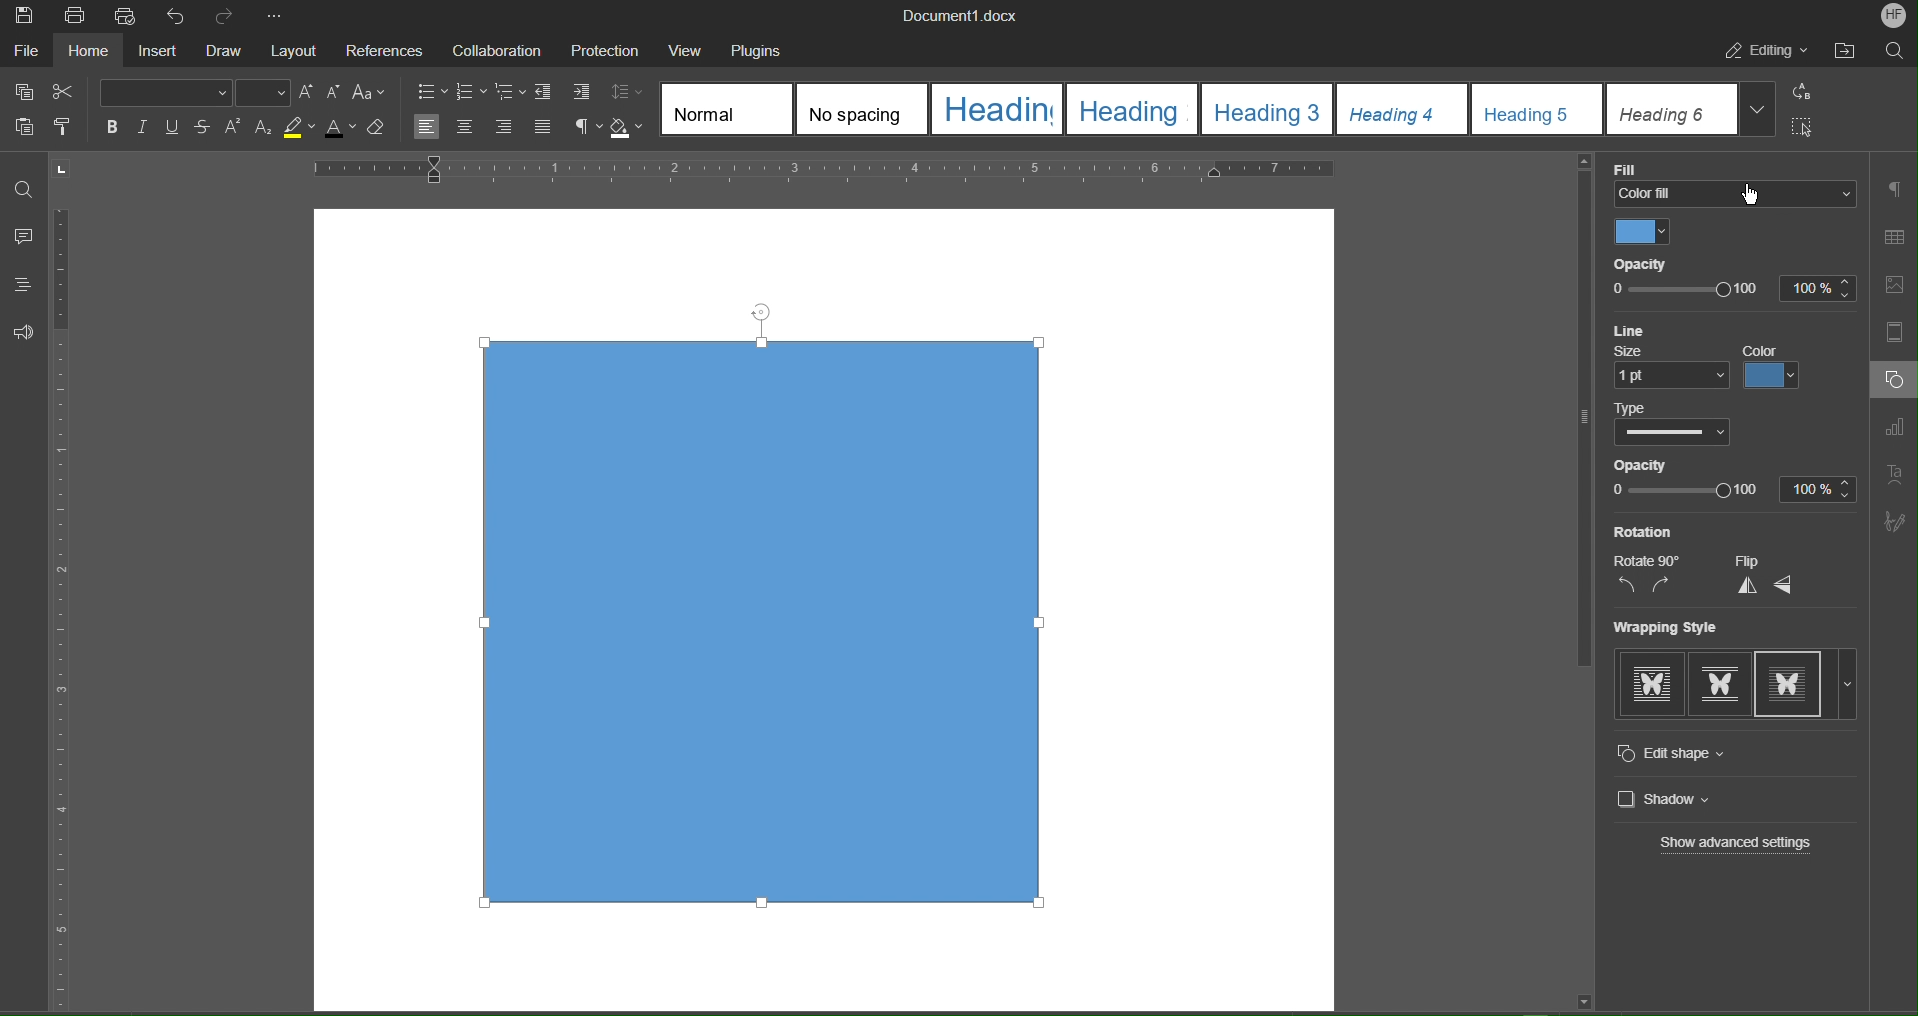 Image resolution: width=1918 pixels, height=1016 pixels. What do you see at coordinates (1851, 689) in the screenshot?
I see `More options` at bounding box center [1851, 689].